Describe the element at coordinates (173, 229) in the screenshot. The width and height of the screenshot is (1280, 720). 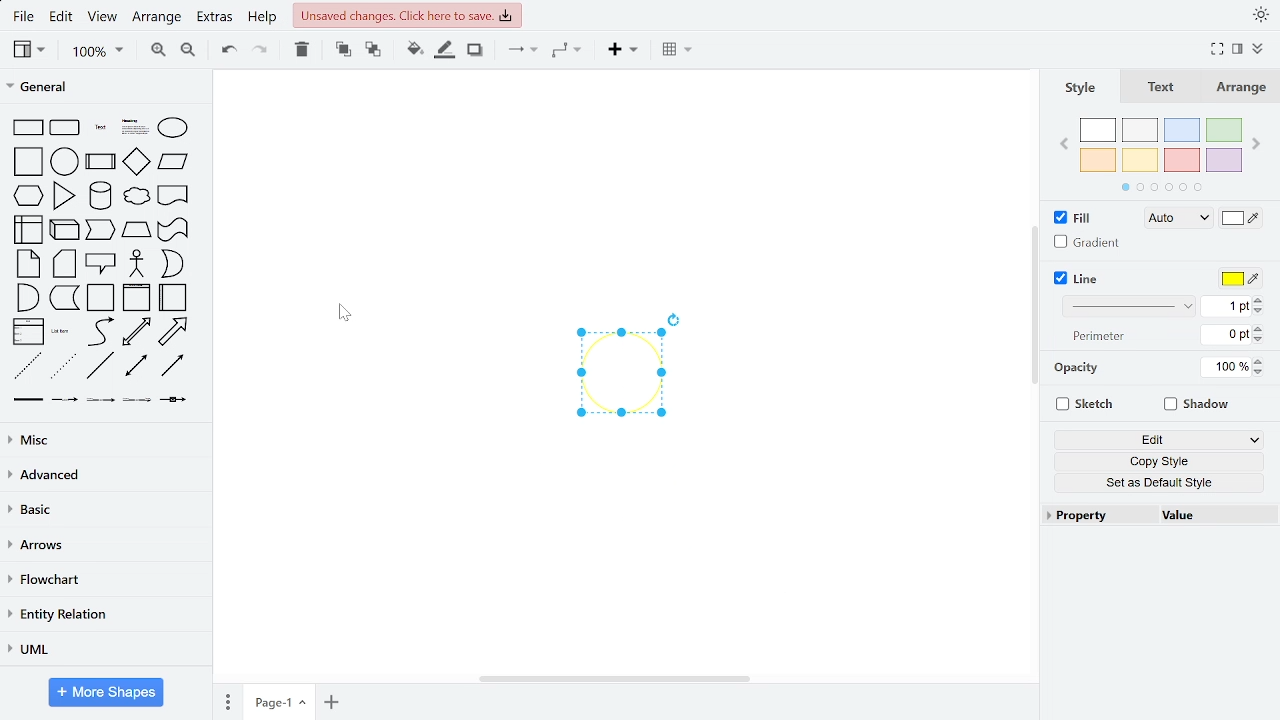
I see `tape` at that location.